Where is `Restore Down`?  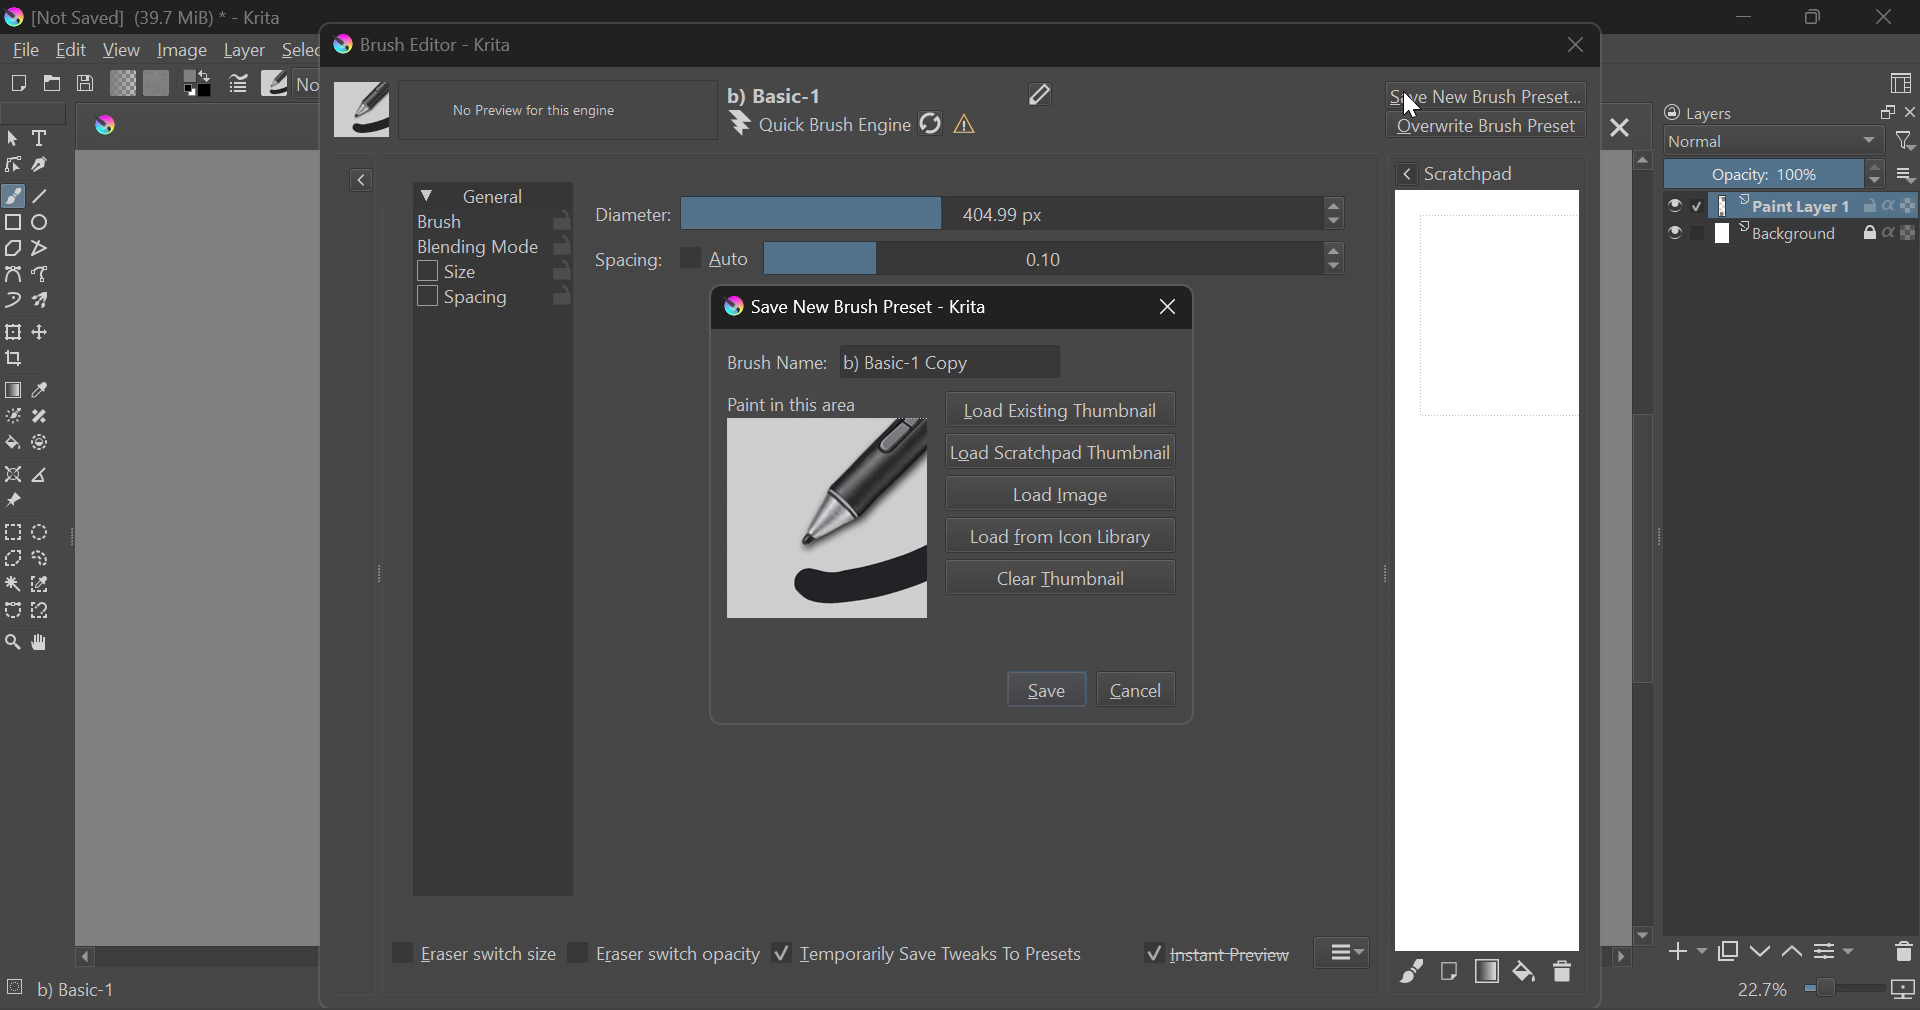
Restore Down is located at coordinates (1745, 19).